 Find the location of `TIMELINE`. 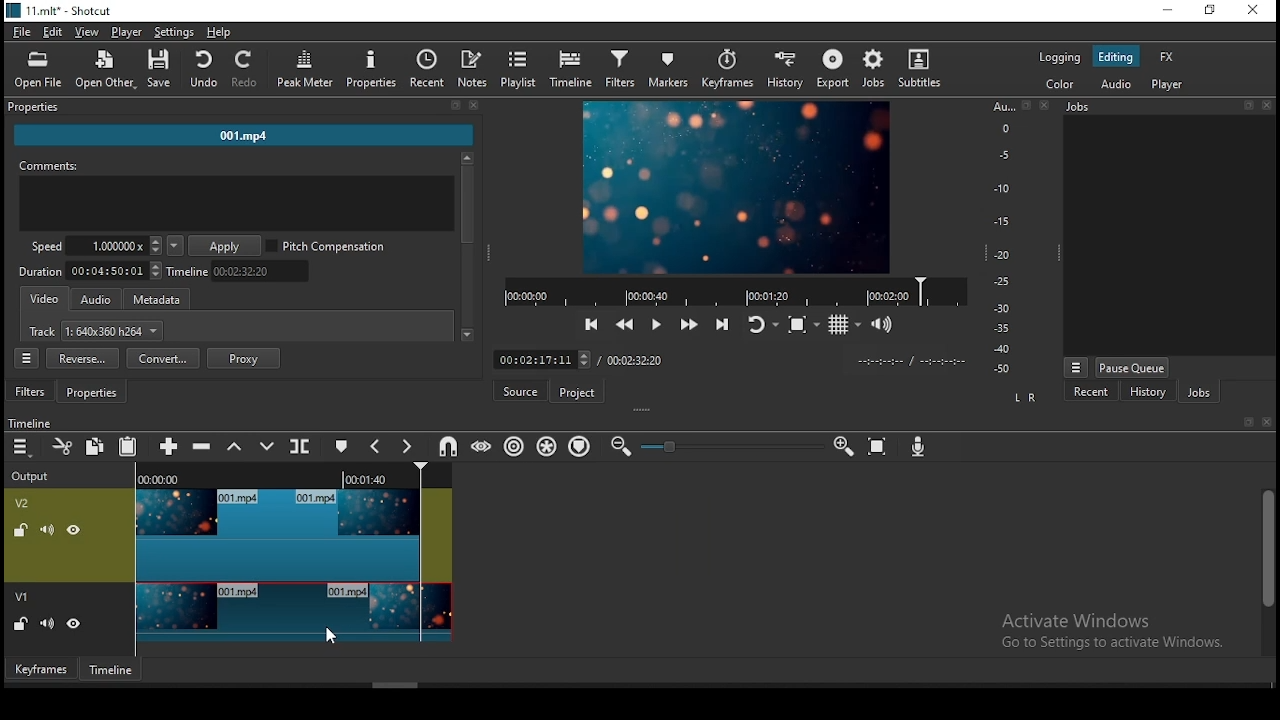

TIMELINE is located at coordinates (438, 475).